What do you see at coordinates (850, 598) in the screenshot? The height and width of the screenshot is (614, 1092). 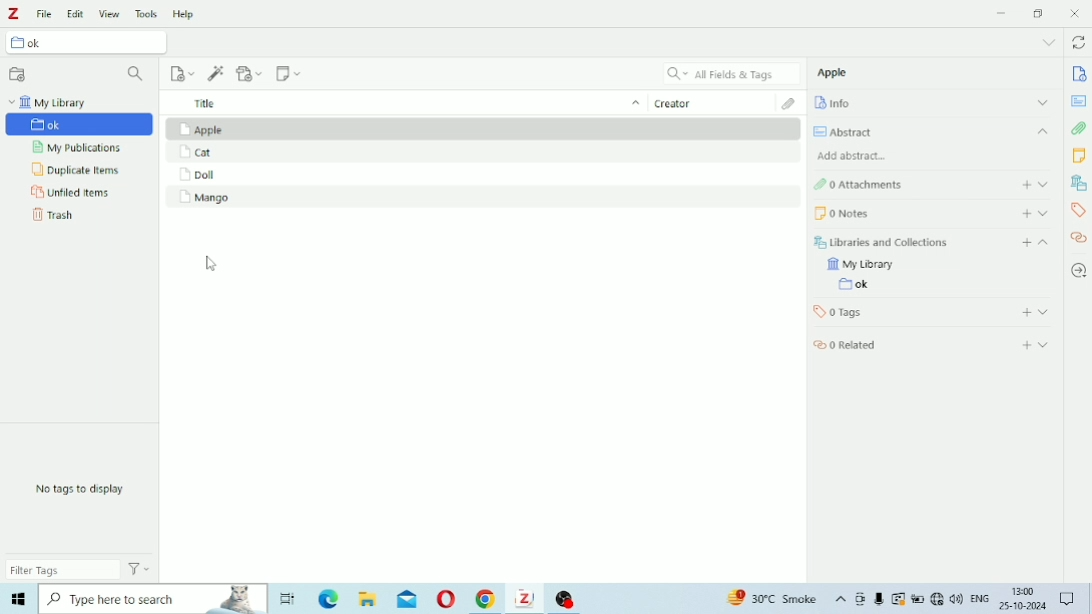 I see `` at bounding box center [850, 598].